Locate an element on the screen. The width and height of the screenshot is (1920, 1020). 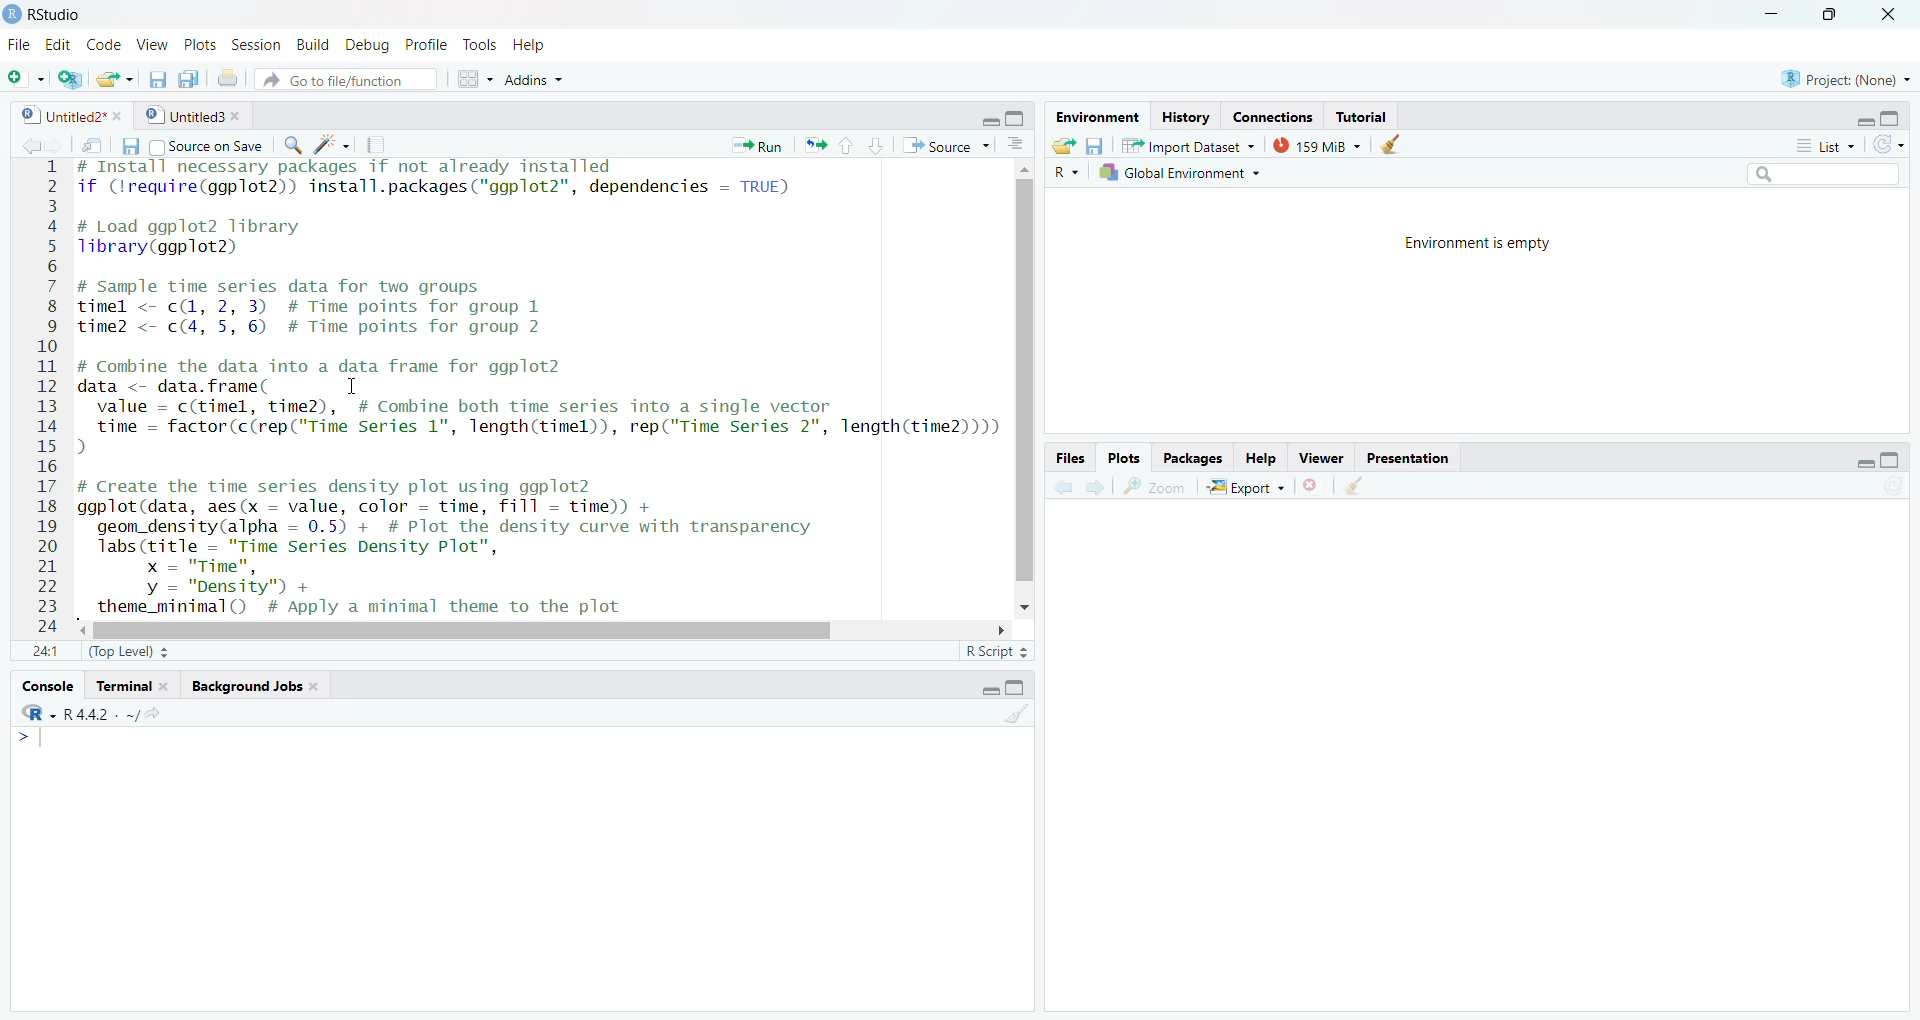
Run is located at coordinates (756, 146).